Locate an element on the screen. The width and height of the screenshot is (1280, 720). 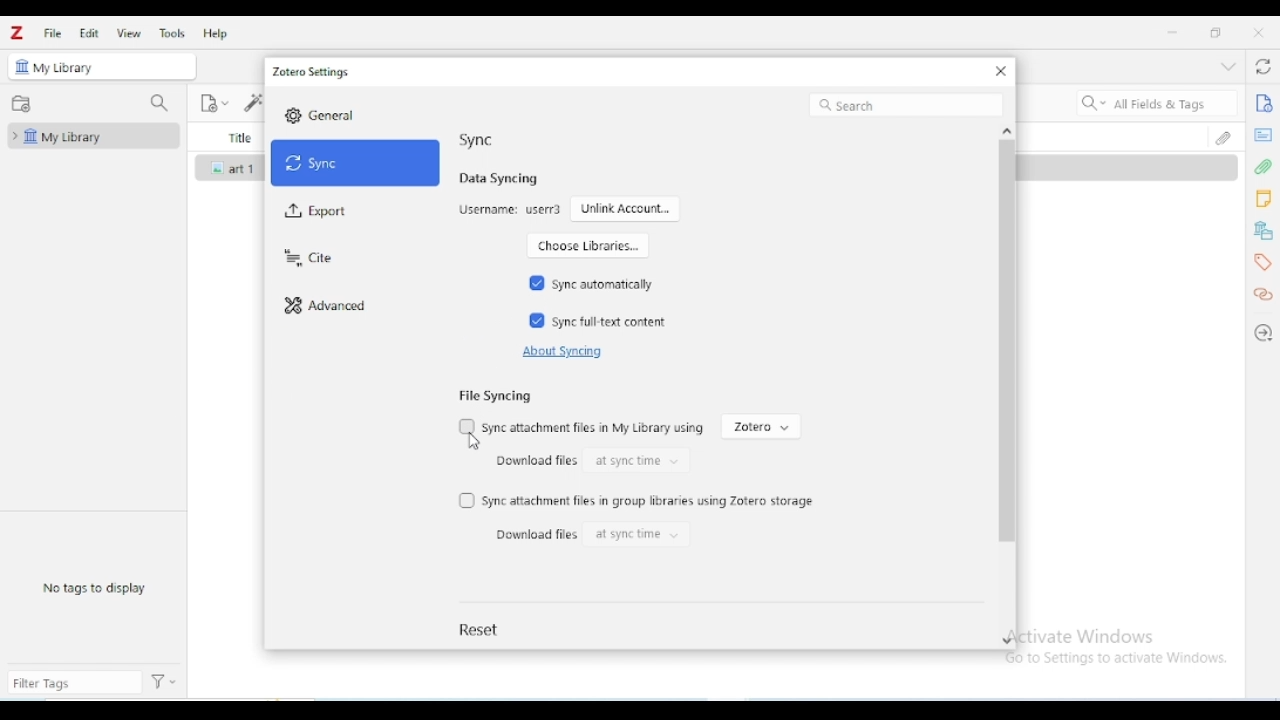
tools is located at coordinates (171, 33).